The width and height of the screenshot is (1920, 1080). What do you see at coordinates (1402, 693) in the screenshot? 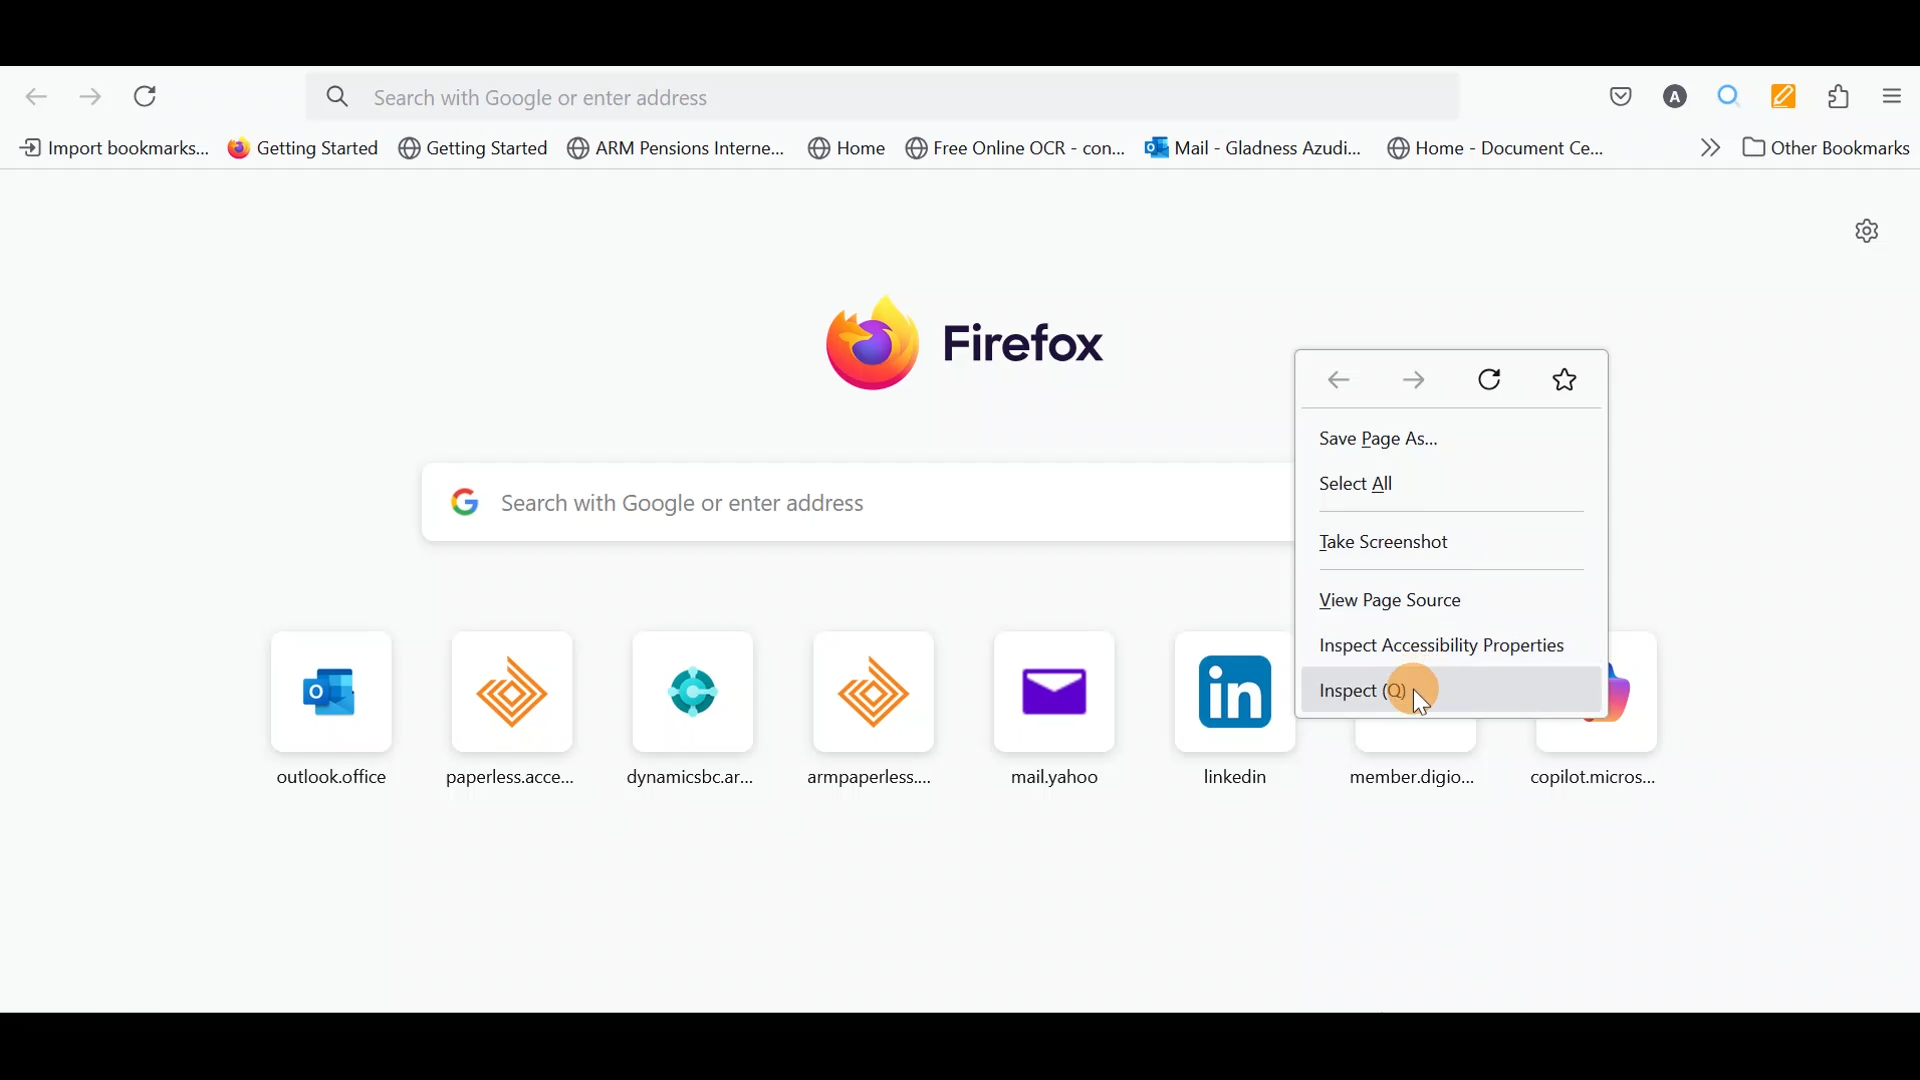
I see `Inspect` at bounding box center [1402, 693].